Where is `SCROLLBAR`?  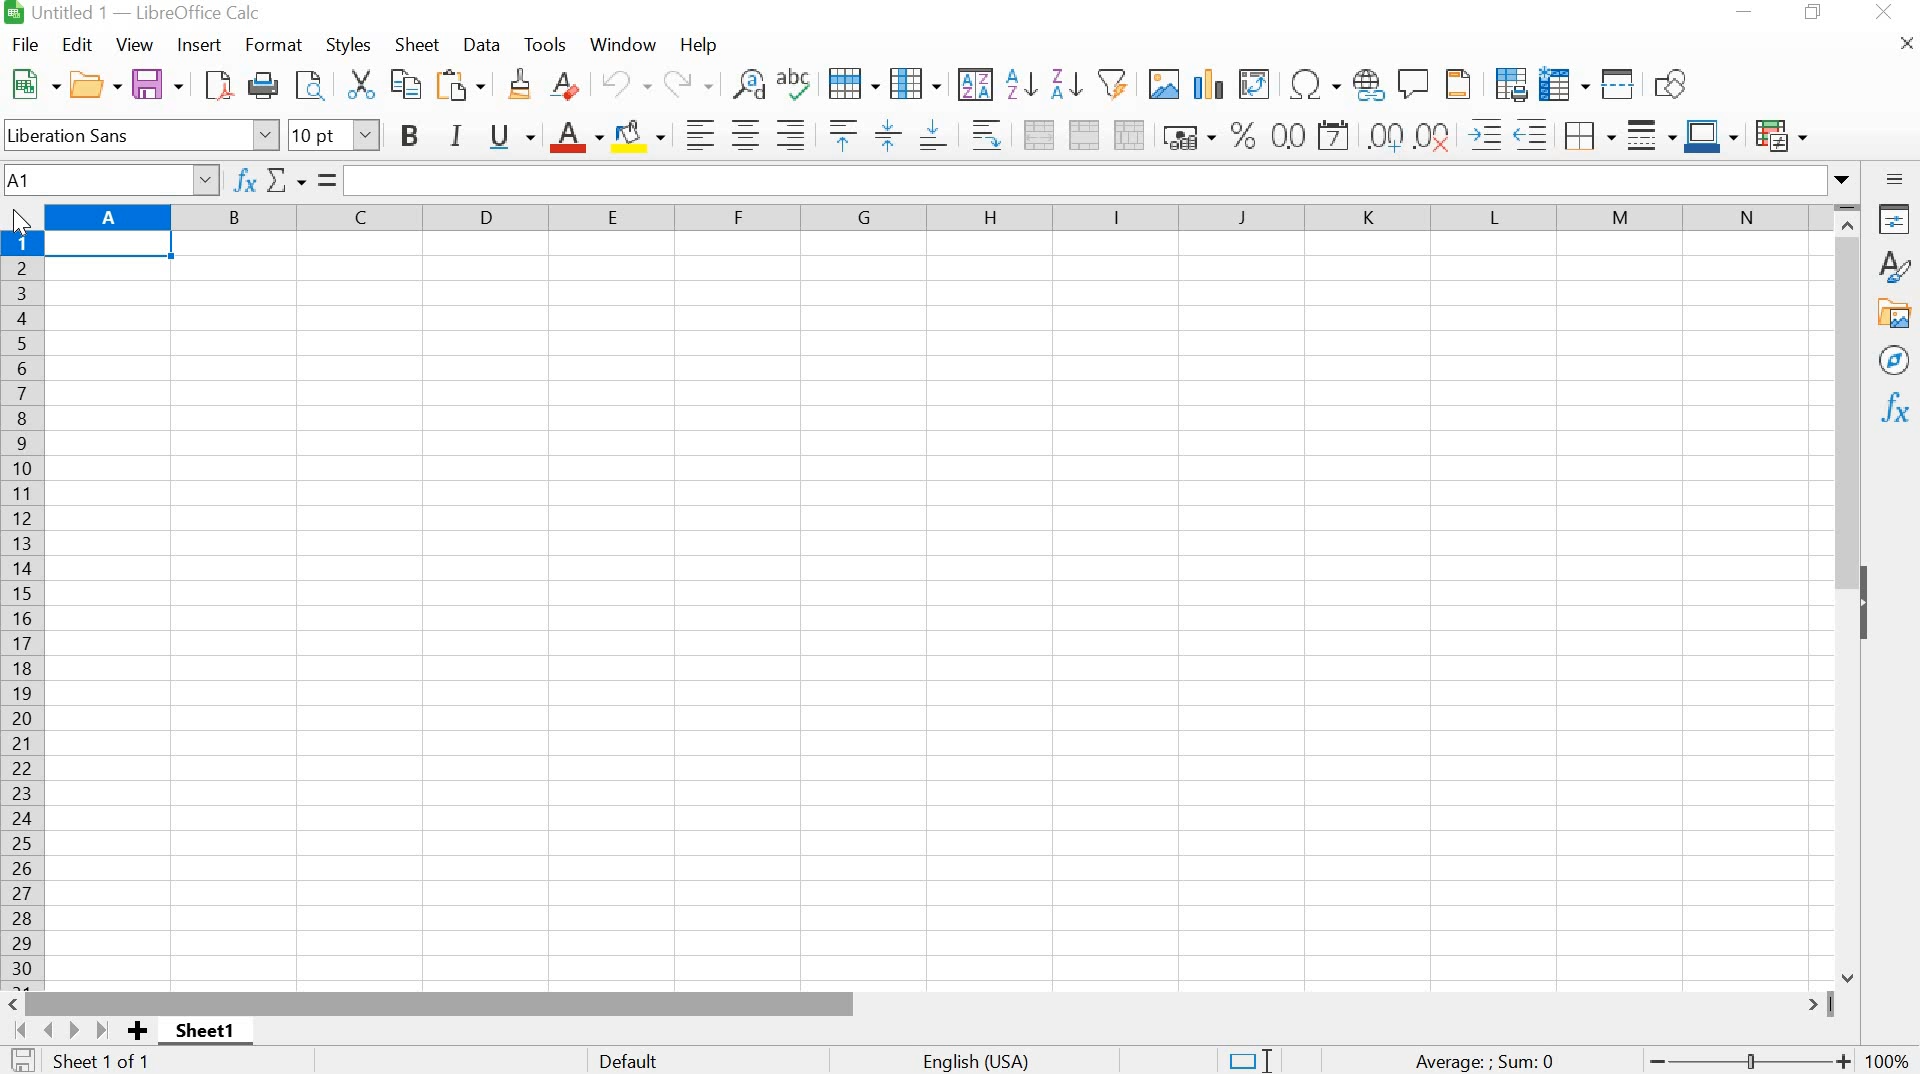 SCROLLBAR is located at coordinates (922, 1004).